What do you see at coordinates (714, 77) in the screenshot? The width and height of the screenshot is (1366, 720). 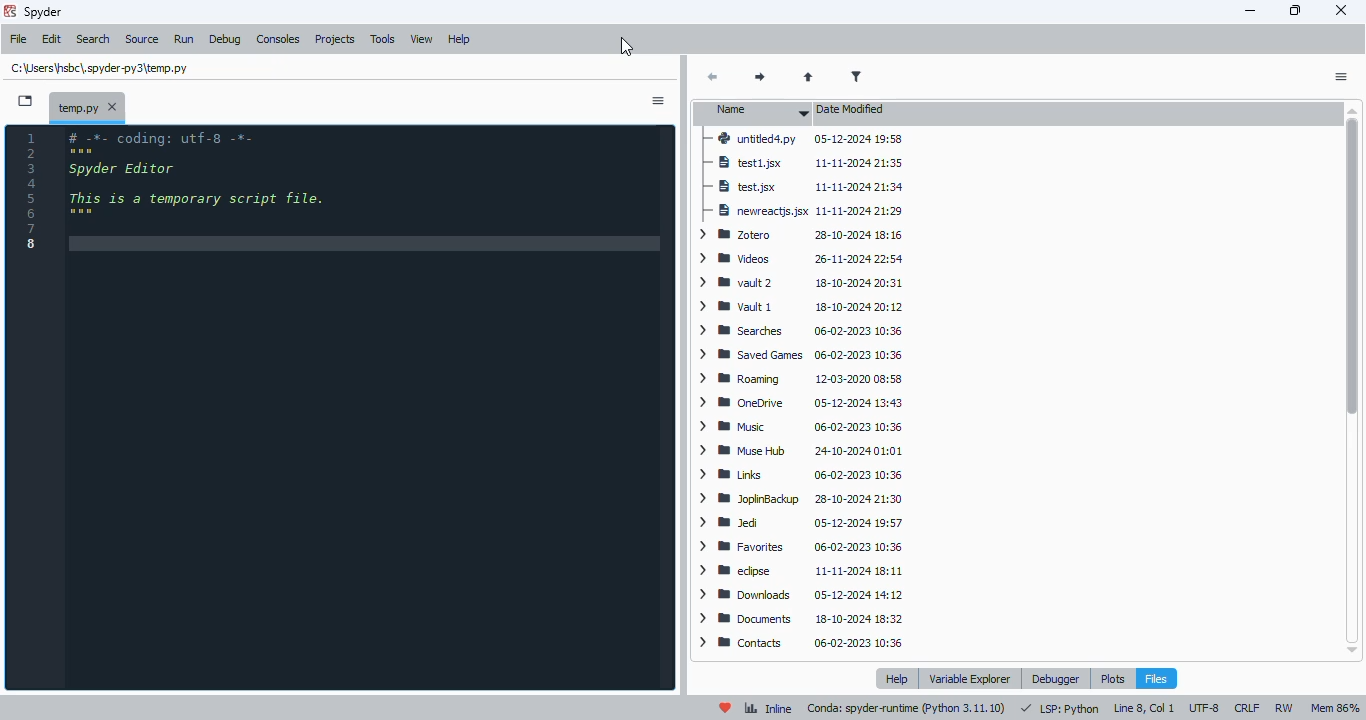 I see `back` at bounding box center [714, 77].